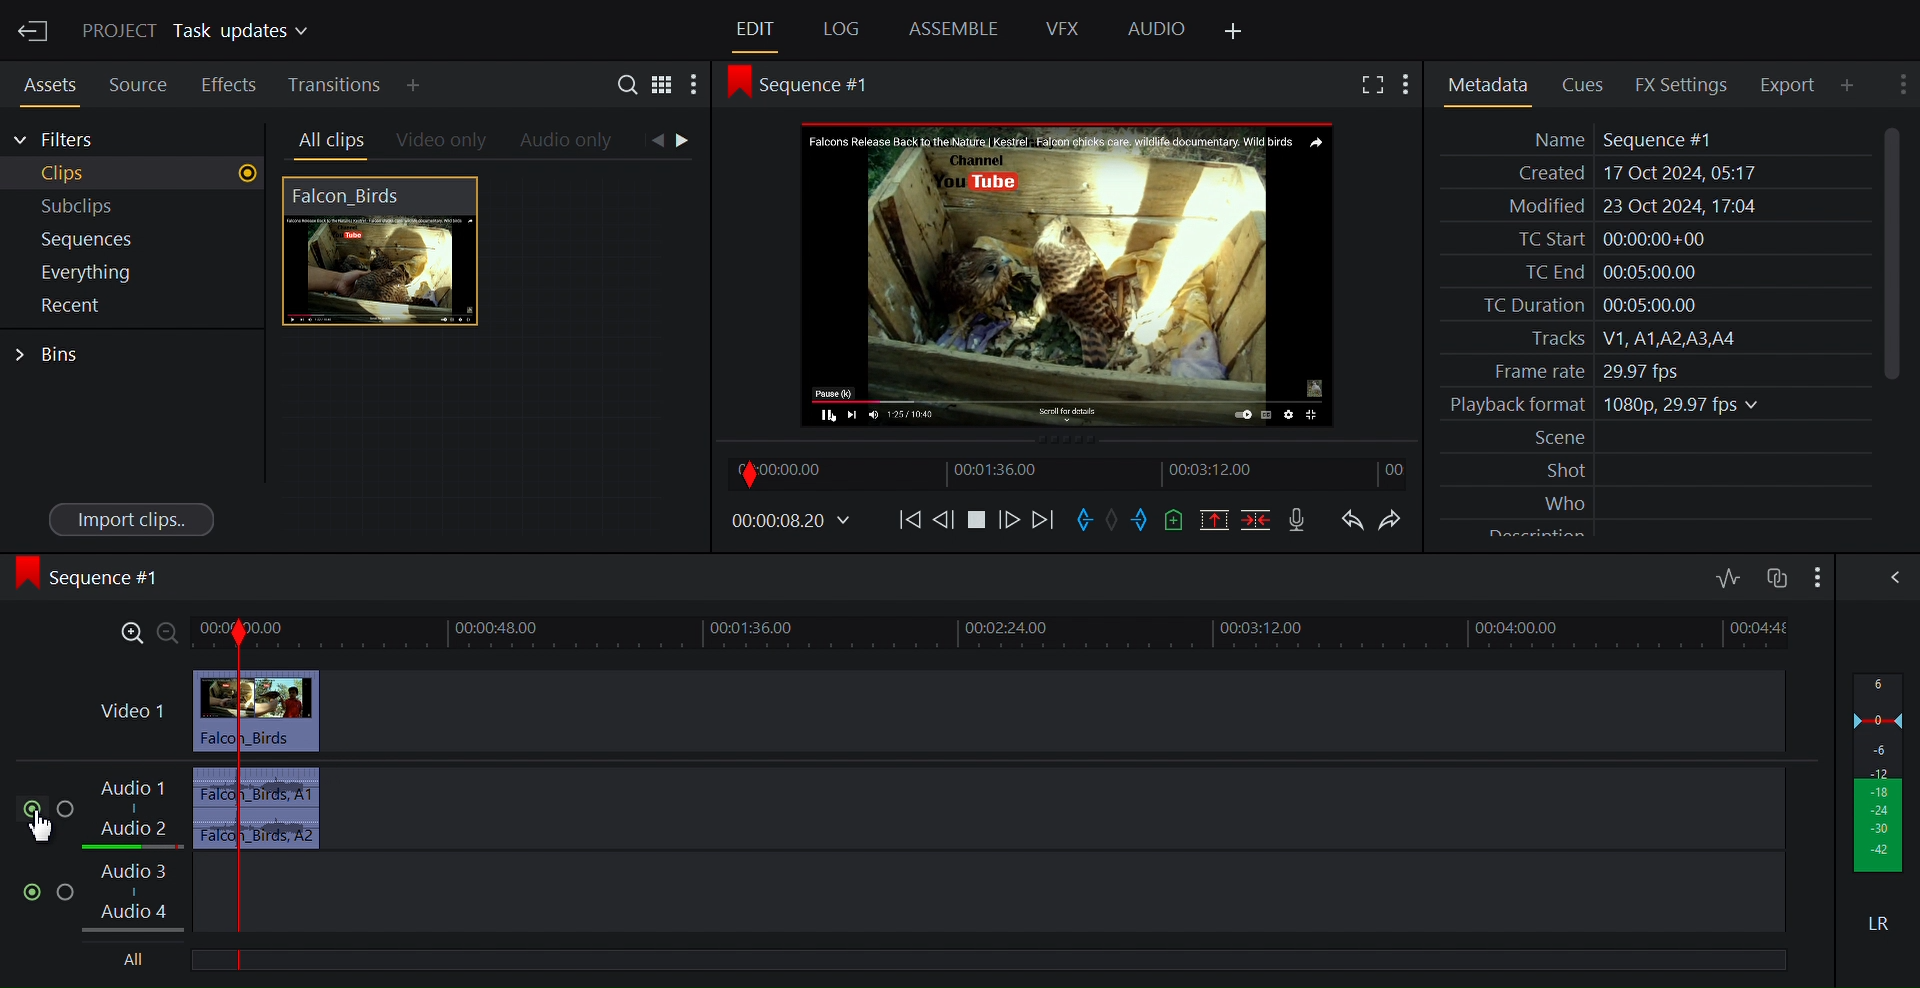 The height and width of the screenshot is (988, 1920). I want to click on Show/Change project details, so click(200, 32).